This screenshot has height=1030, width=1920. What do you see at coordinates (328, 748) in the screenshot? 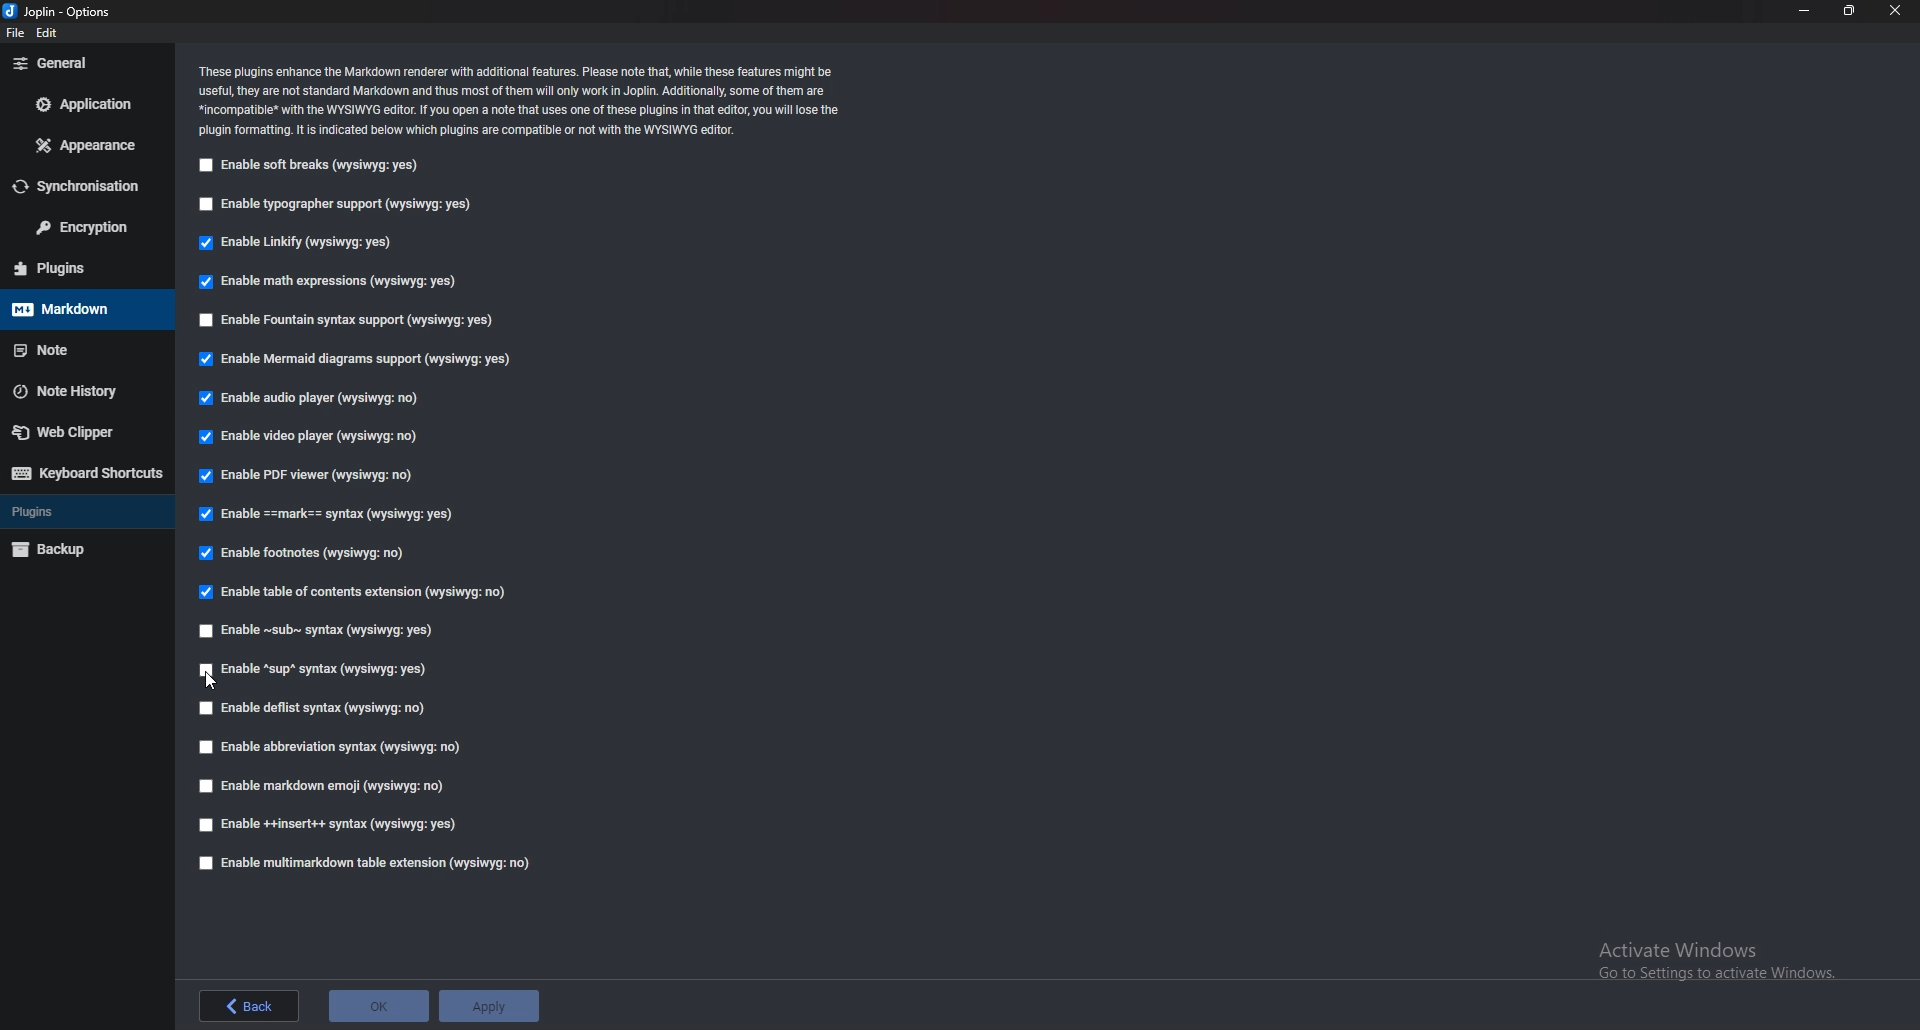
I see `Enable abbreviation syntax (wysiwyg: no)` at bounding box center [328, 748].